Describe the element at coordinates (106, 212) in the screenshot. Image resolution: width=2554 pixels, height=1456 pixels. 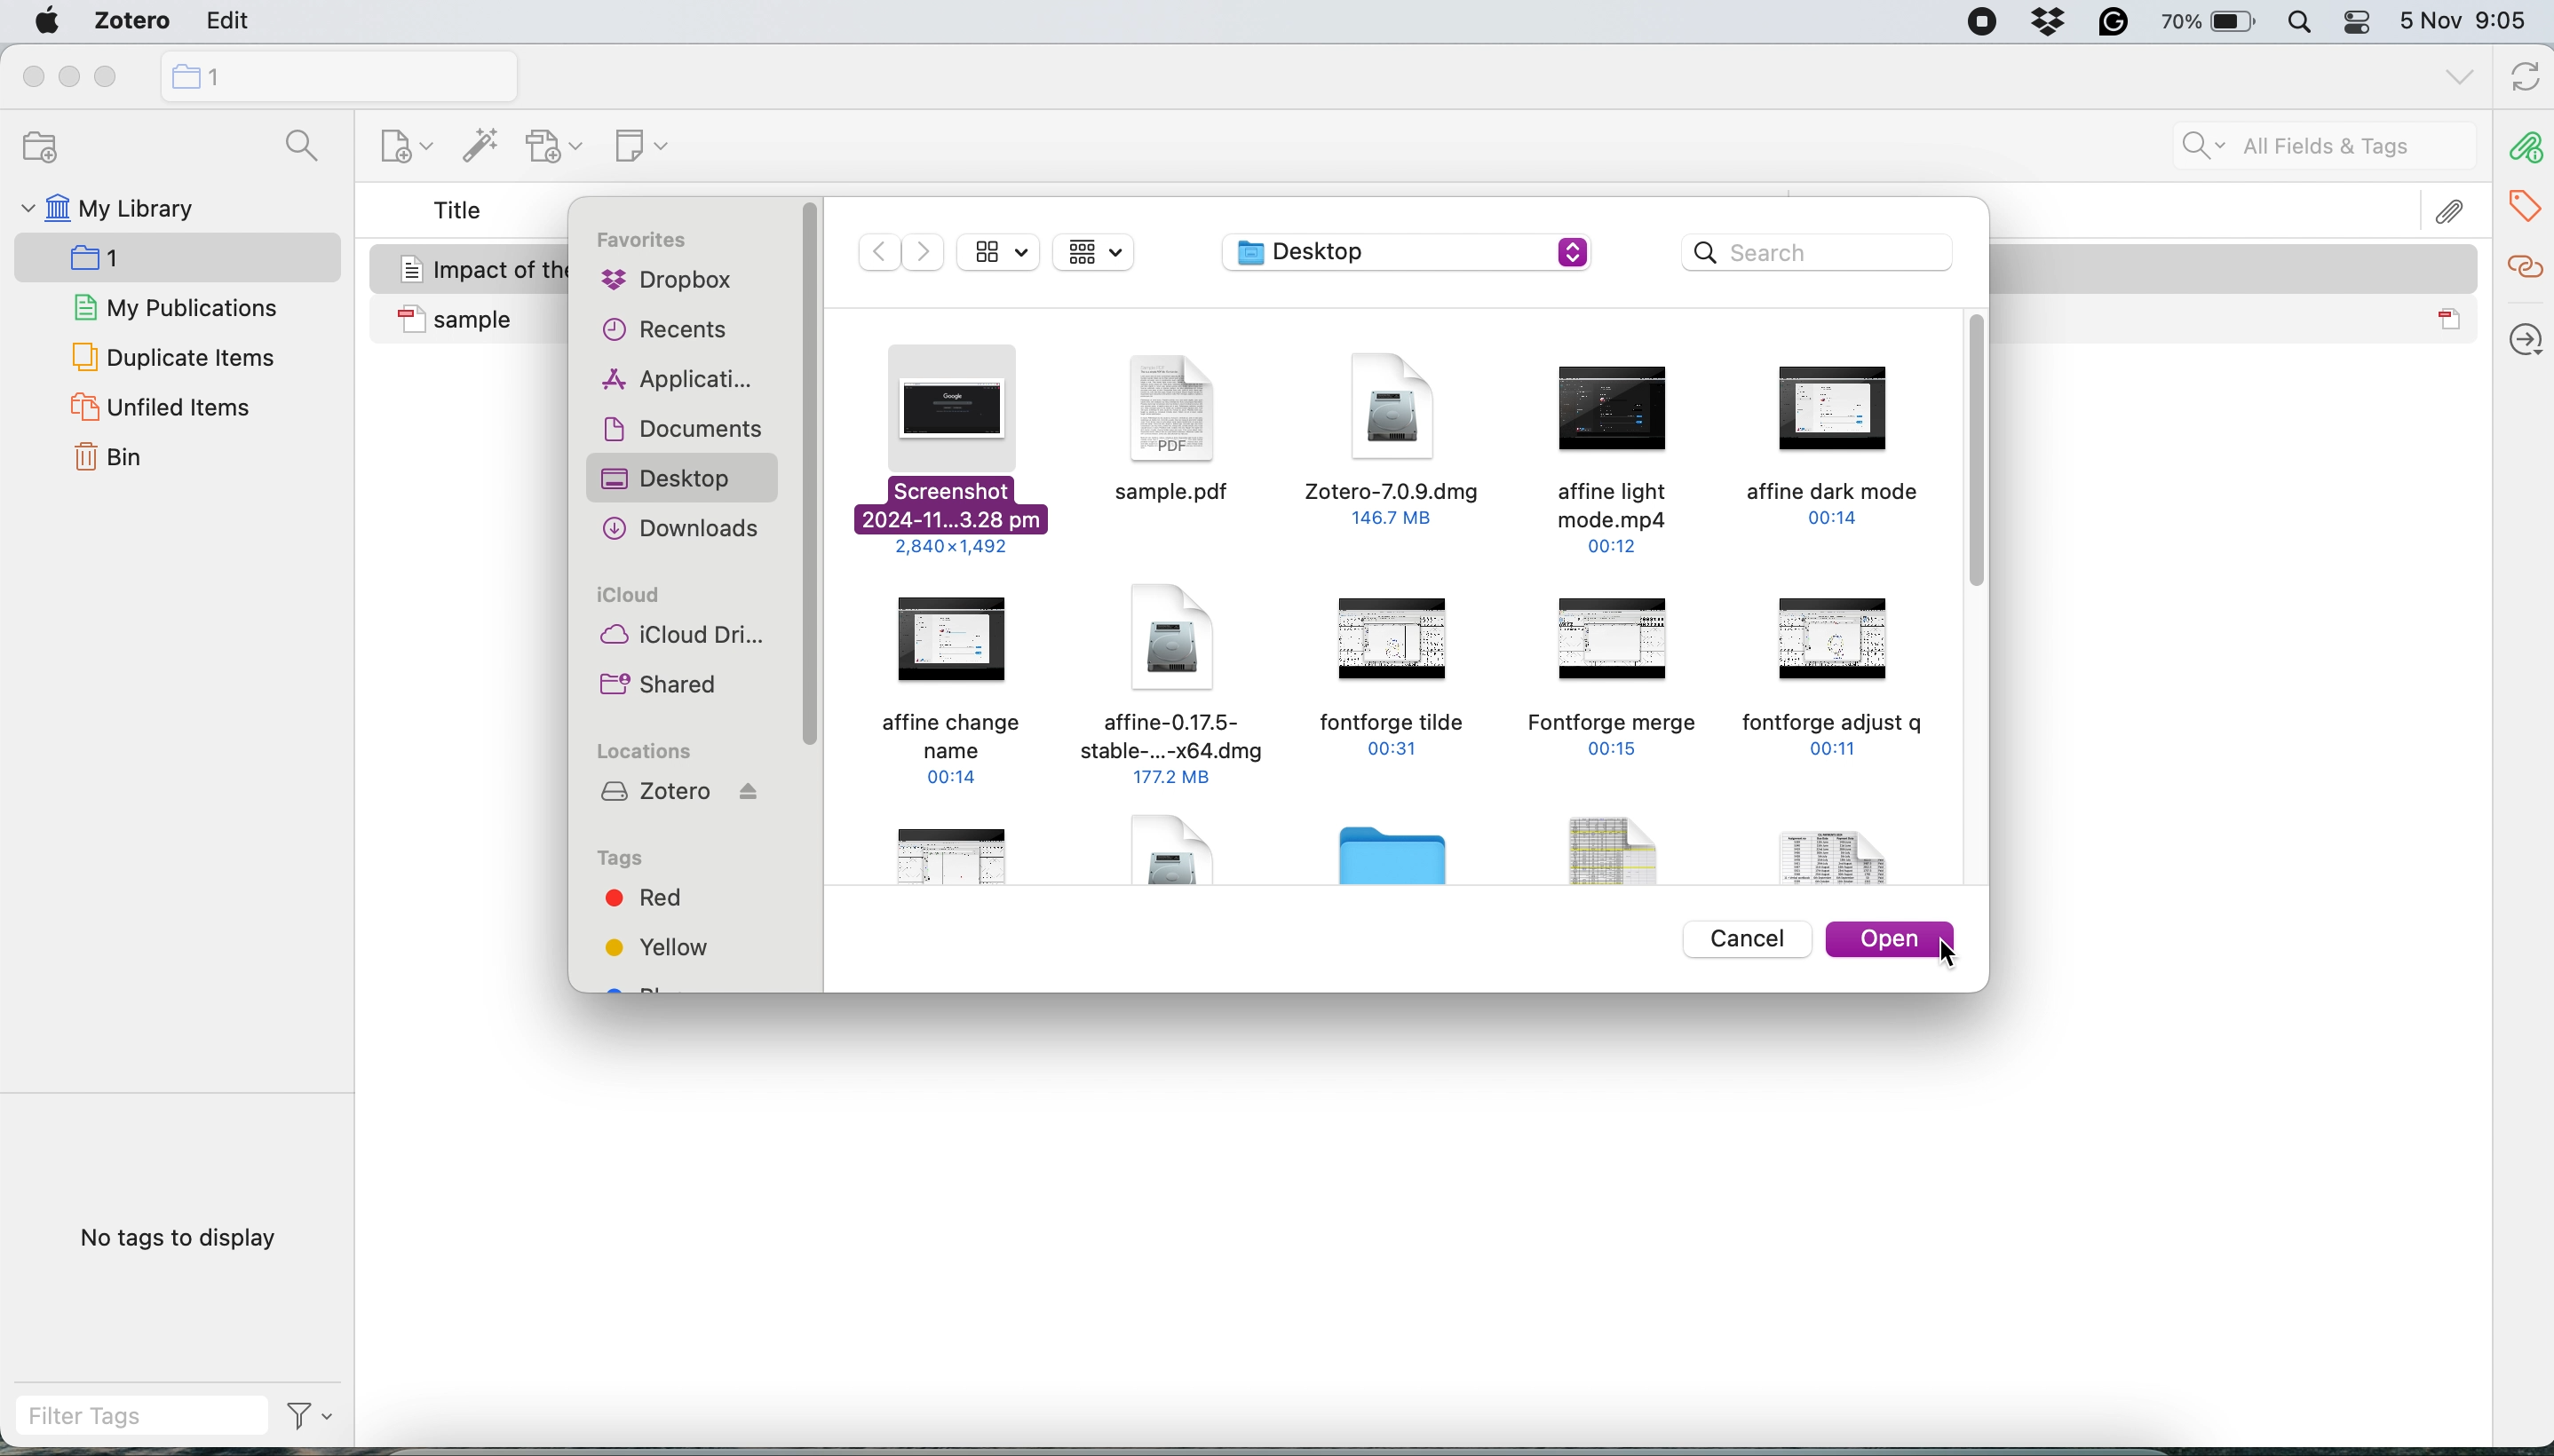
I see `my library` at that location.